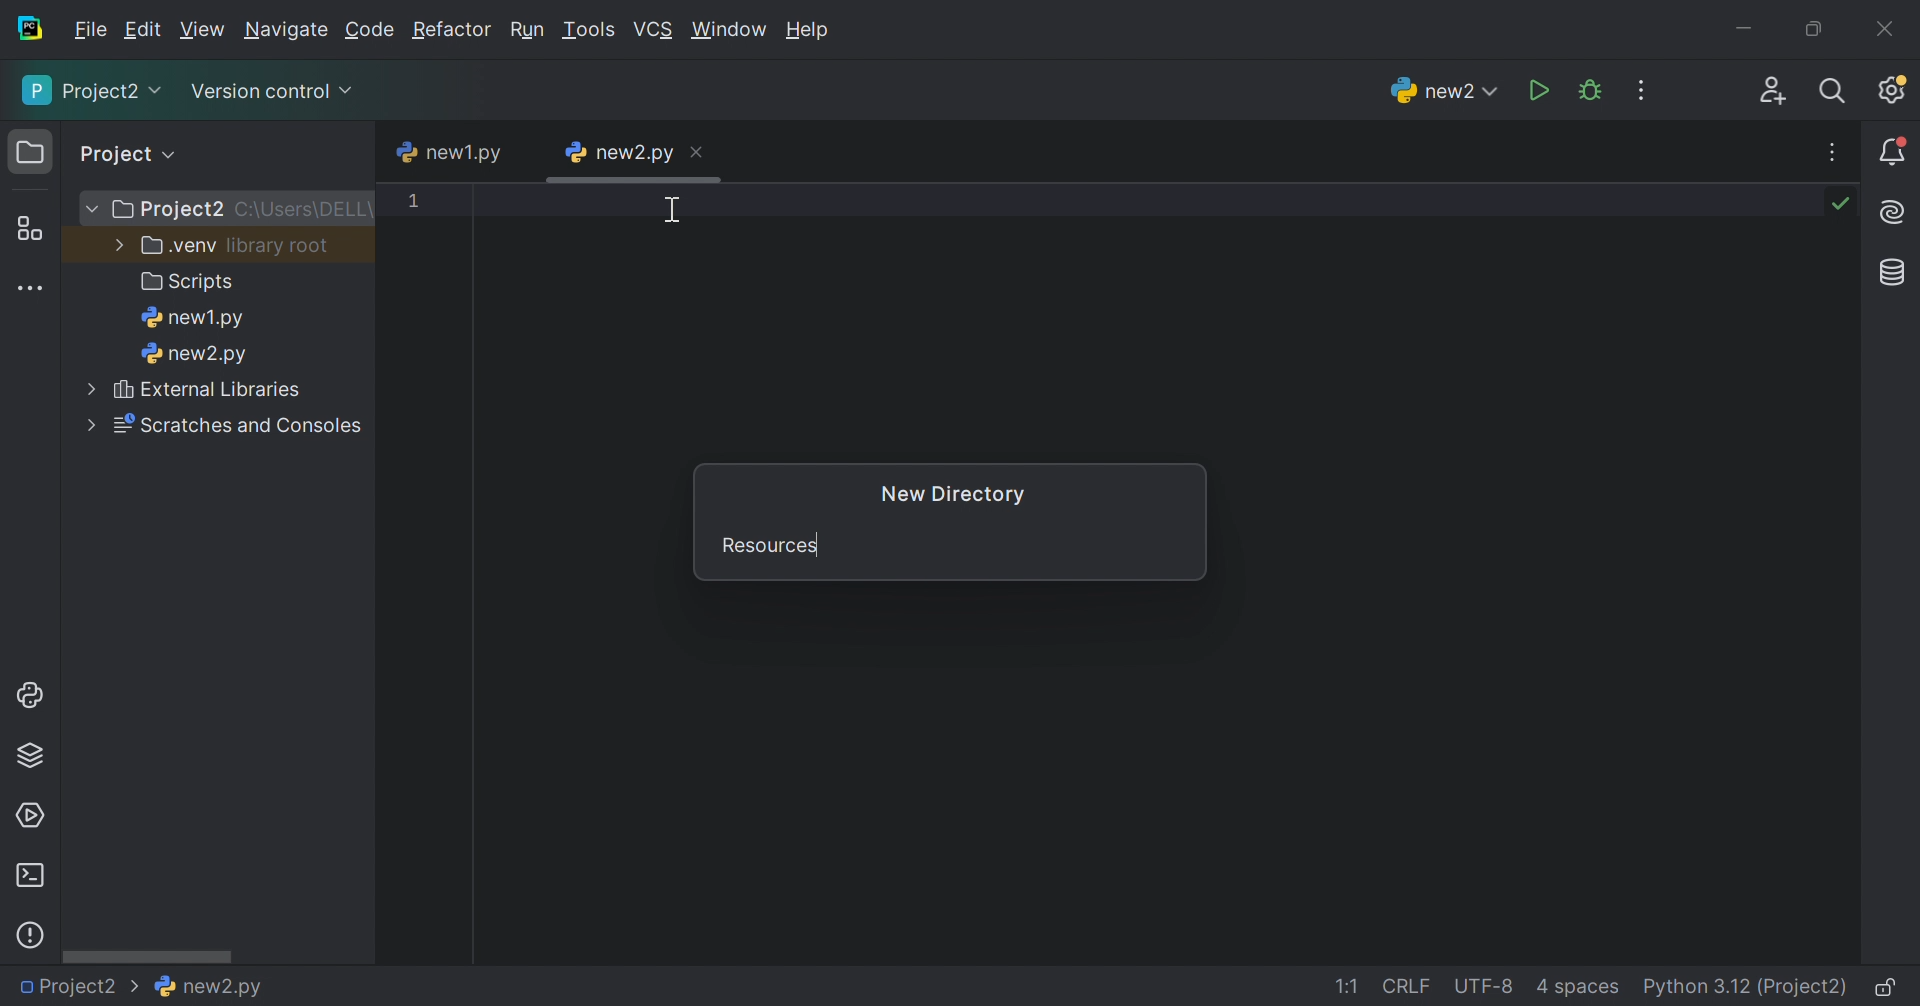  What do you see at coordinates (89, 386) in the screenshot?
I see `More` at bounding box center [89, 386].